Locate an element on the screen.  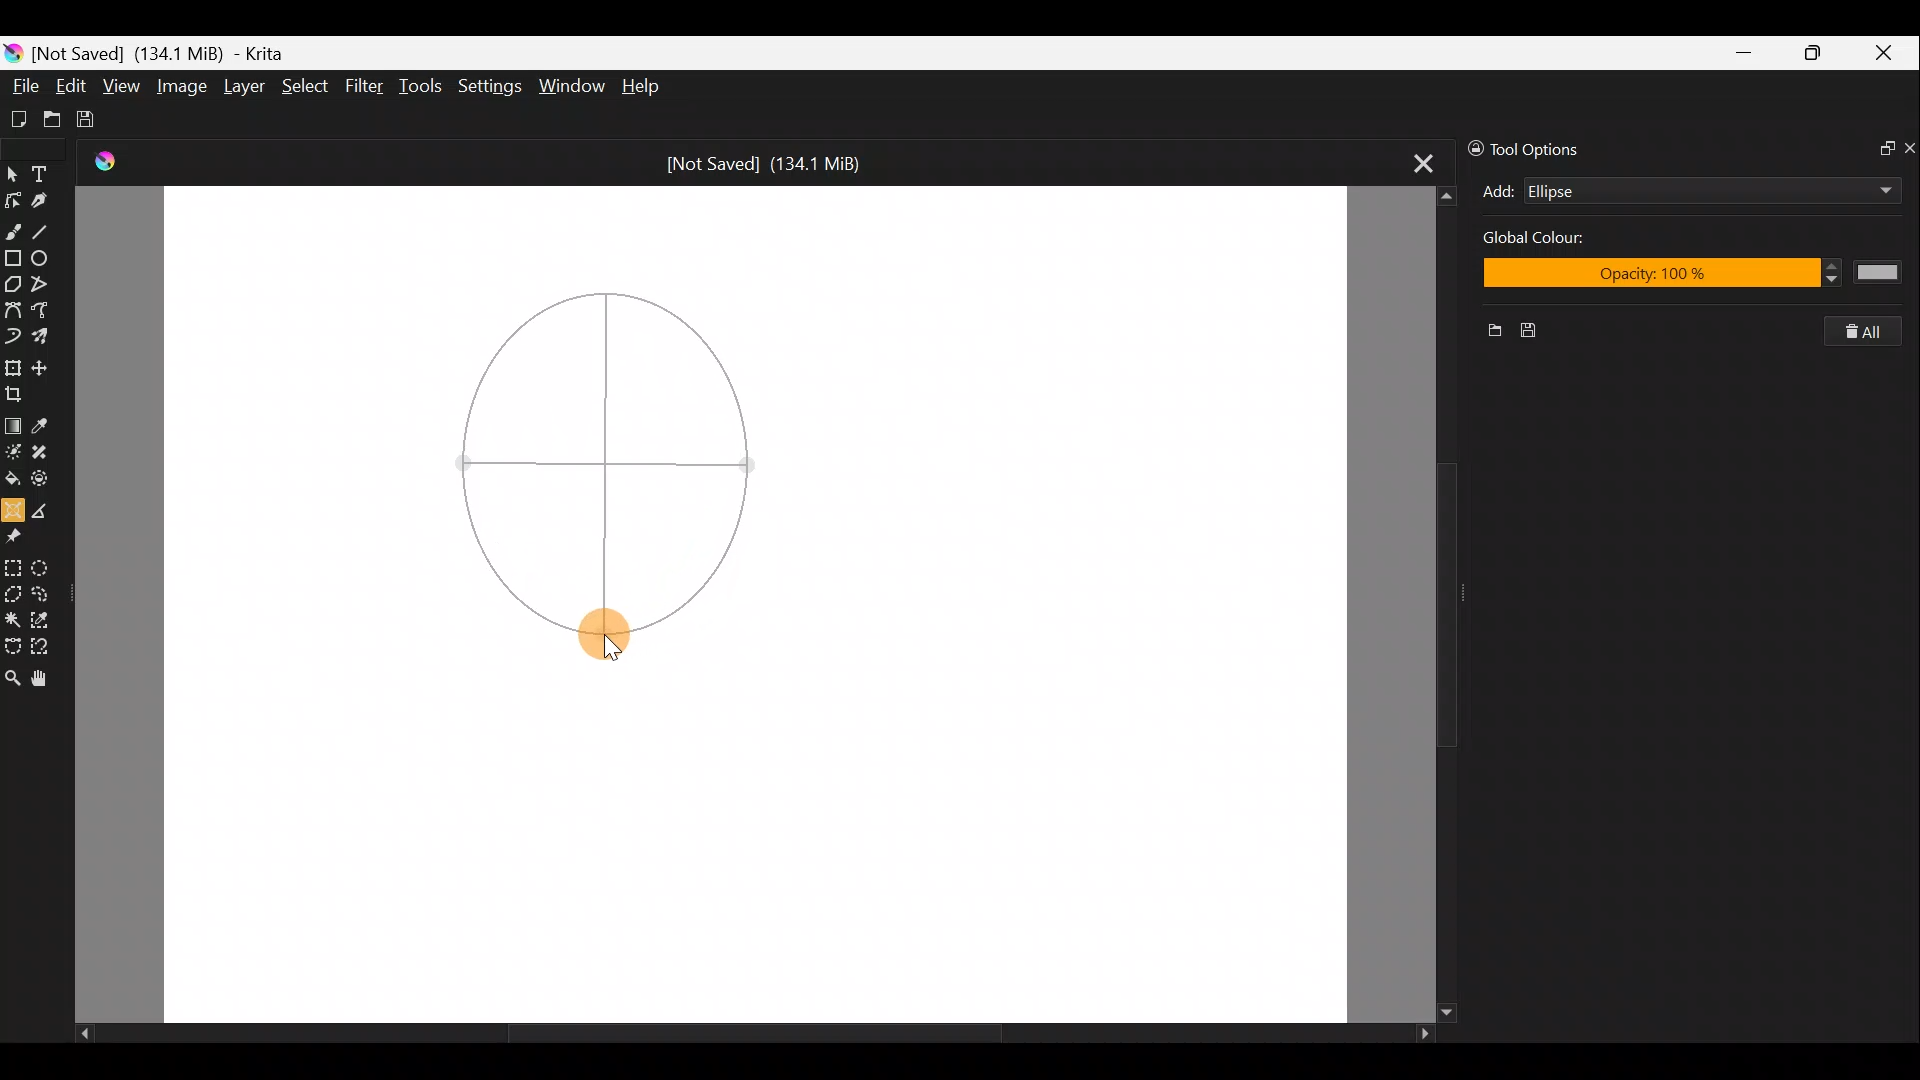
Freehand selection tool is located at coordinates (47, 592).